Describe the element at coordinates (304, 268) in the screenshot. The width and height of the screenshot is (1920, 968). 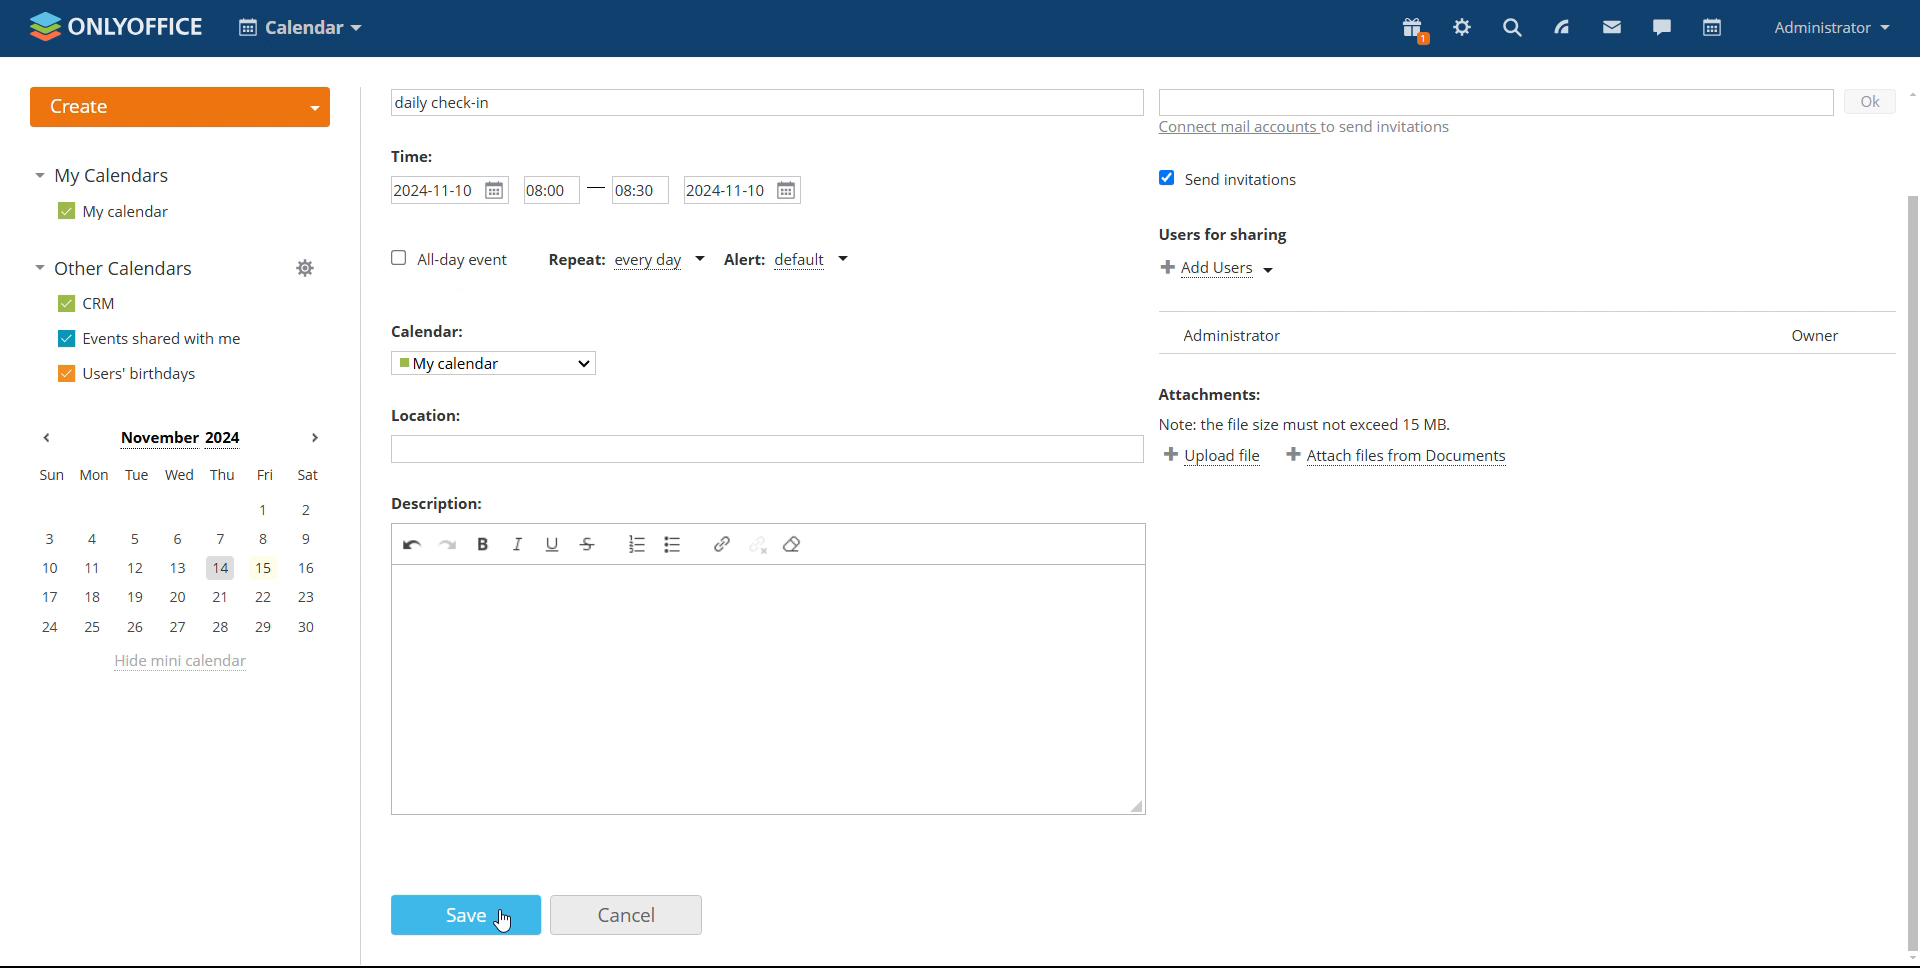
I see `manage` at that location.